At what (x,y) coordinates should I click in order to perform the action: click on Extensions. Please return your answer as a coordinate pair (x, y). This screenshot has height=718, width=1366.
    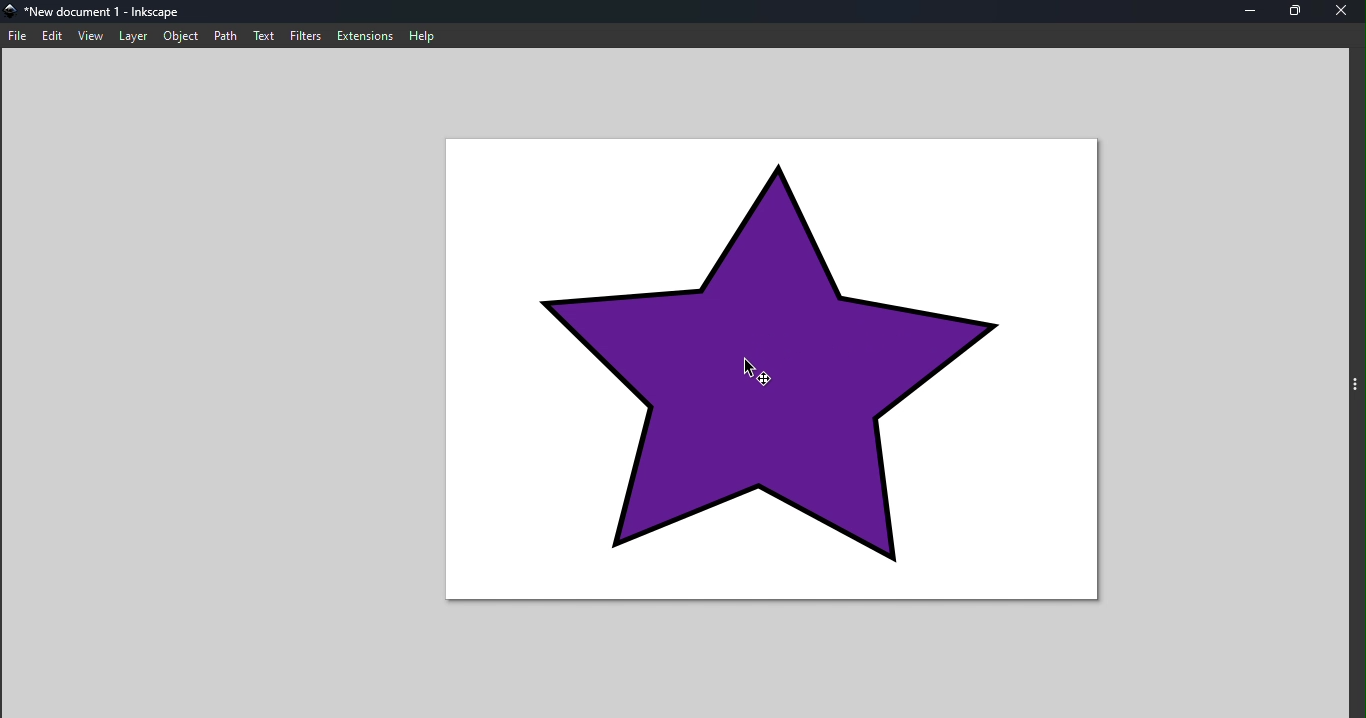
    Looking at the image, I should click on (360, 34).